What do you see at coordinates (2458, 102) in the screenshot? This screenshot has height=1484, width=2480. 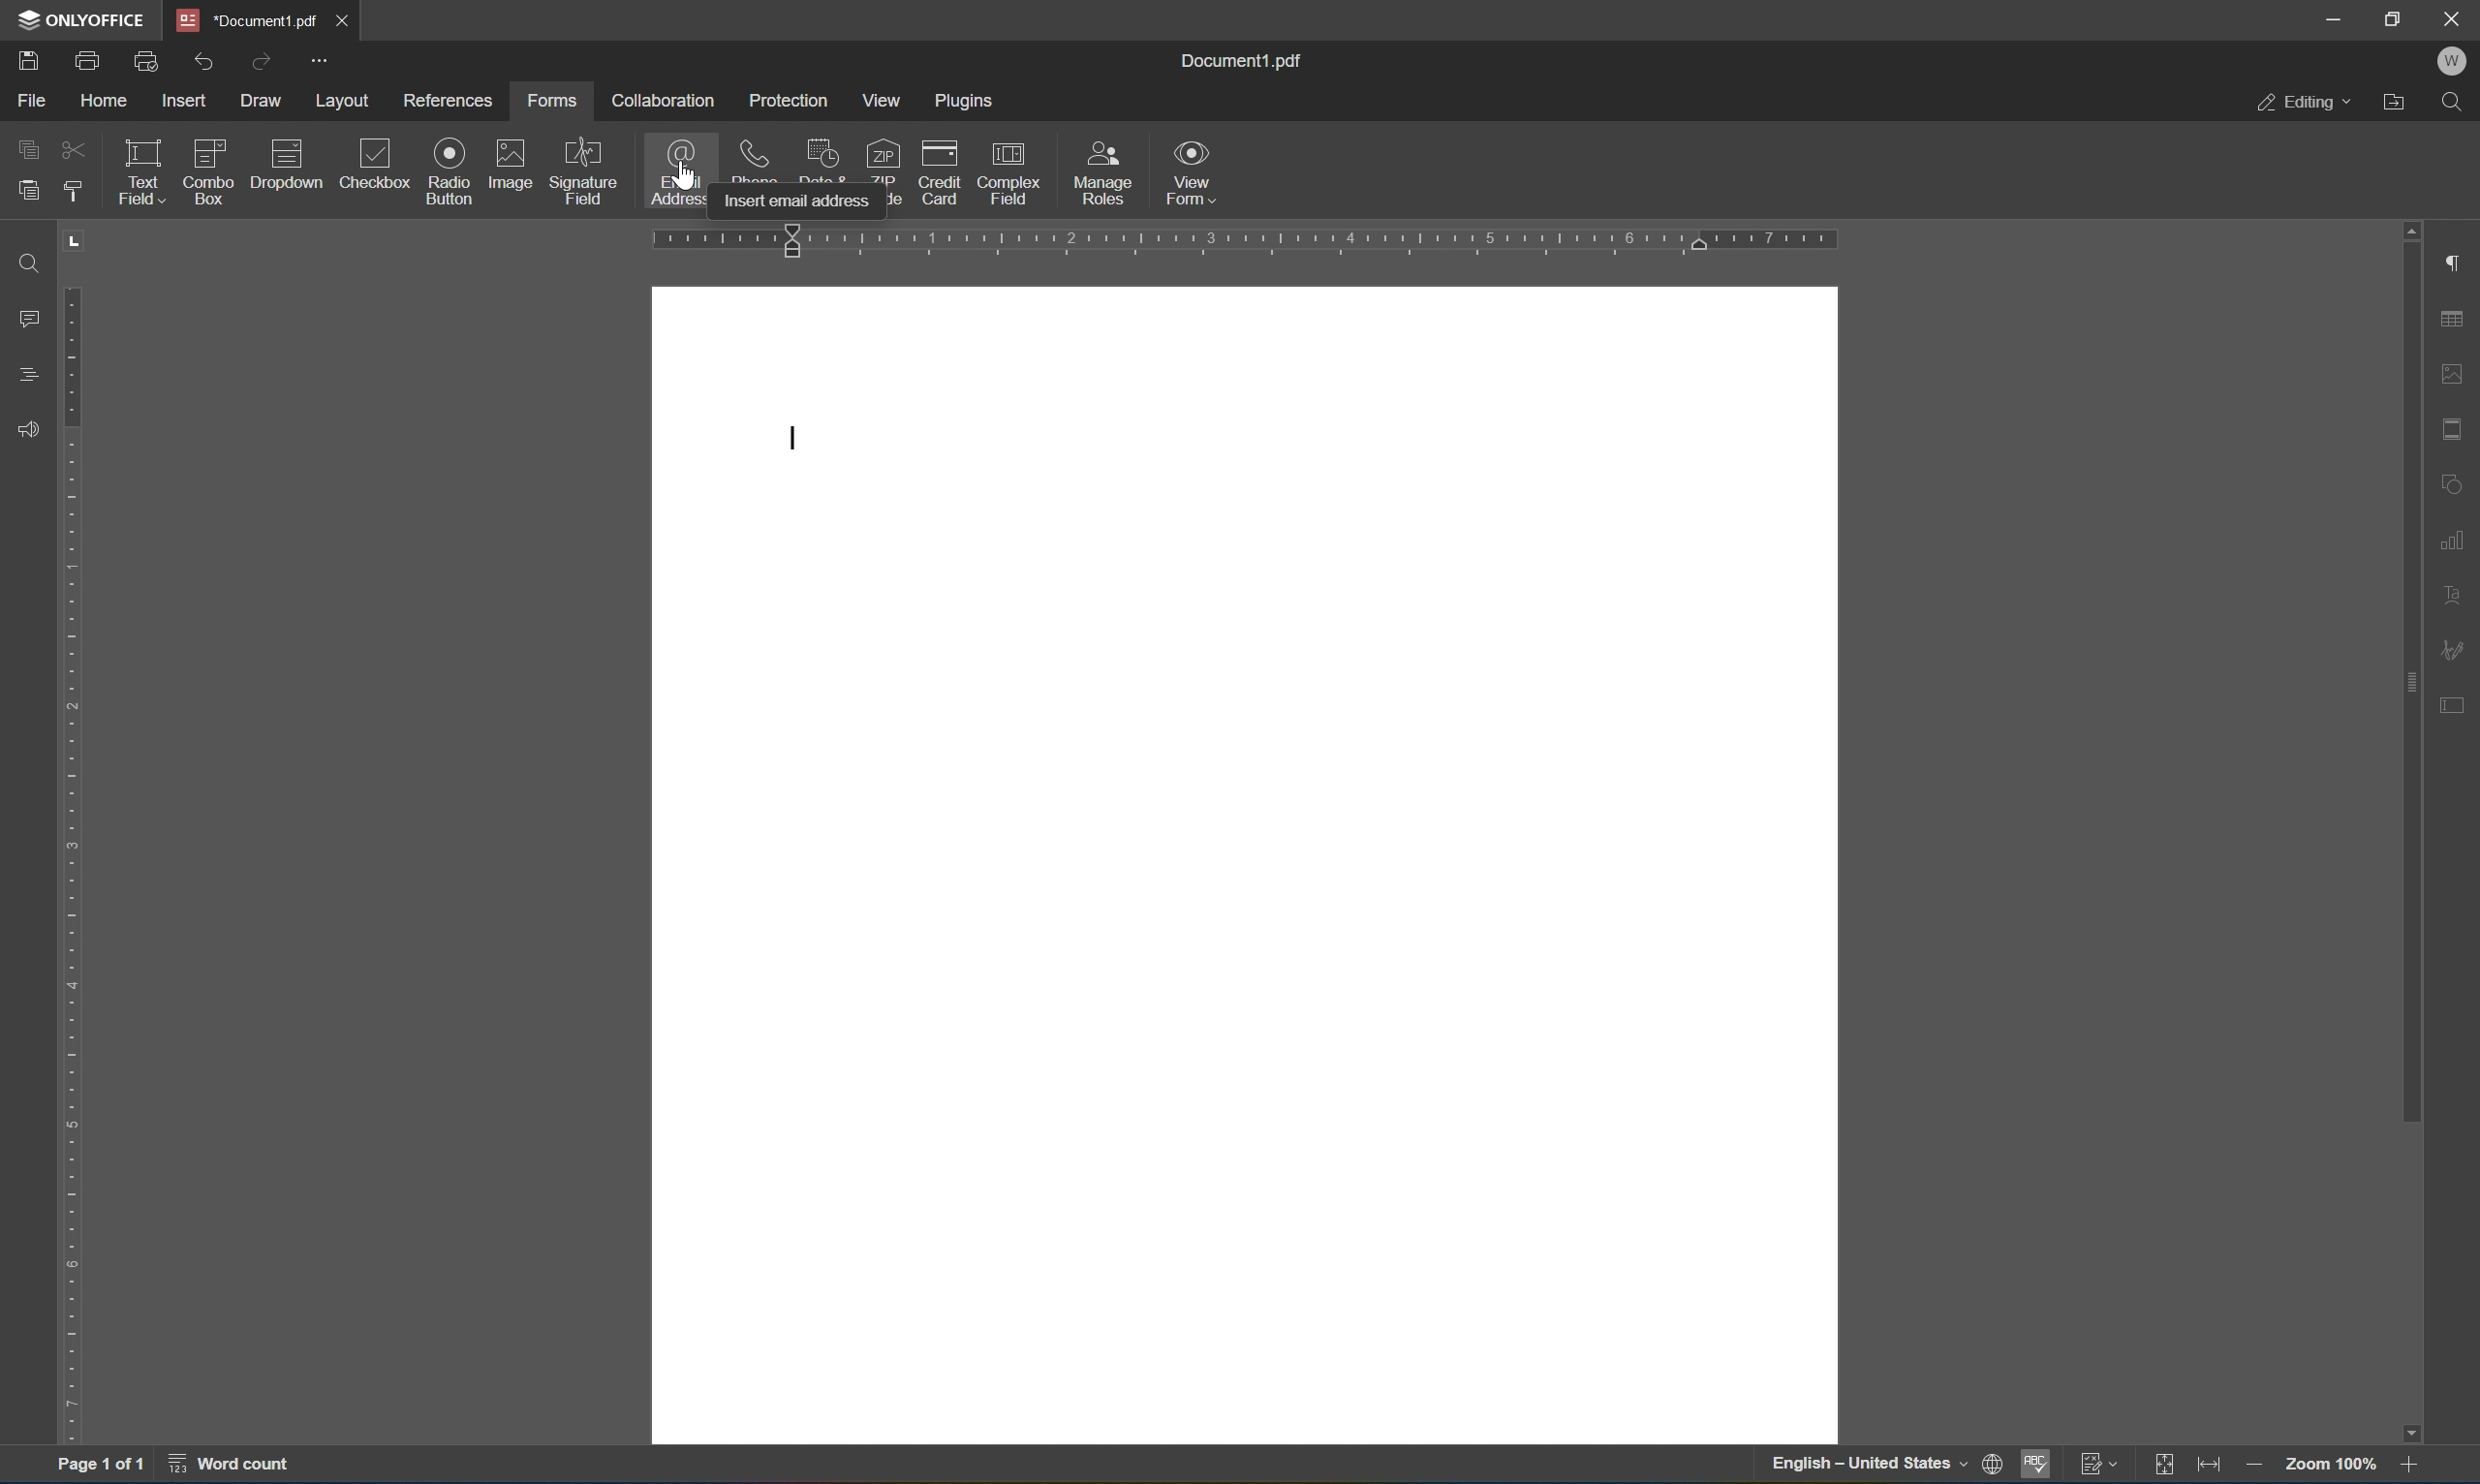 I see `find` at bounding box center [2458, 102].